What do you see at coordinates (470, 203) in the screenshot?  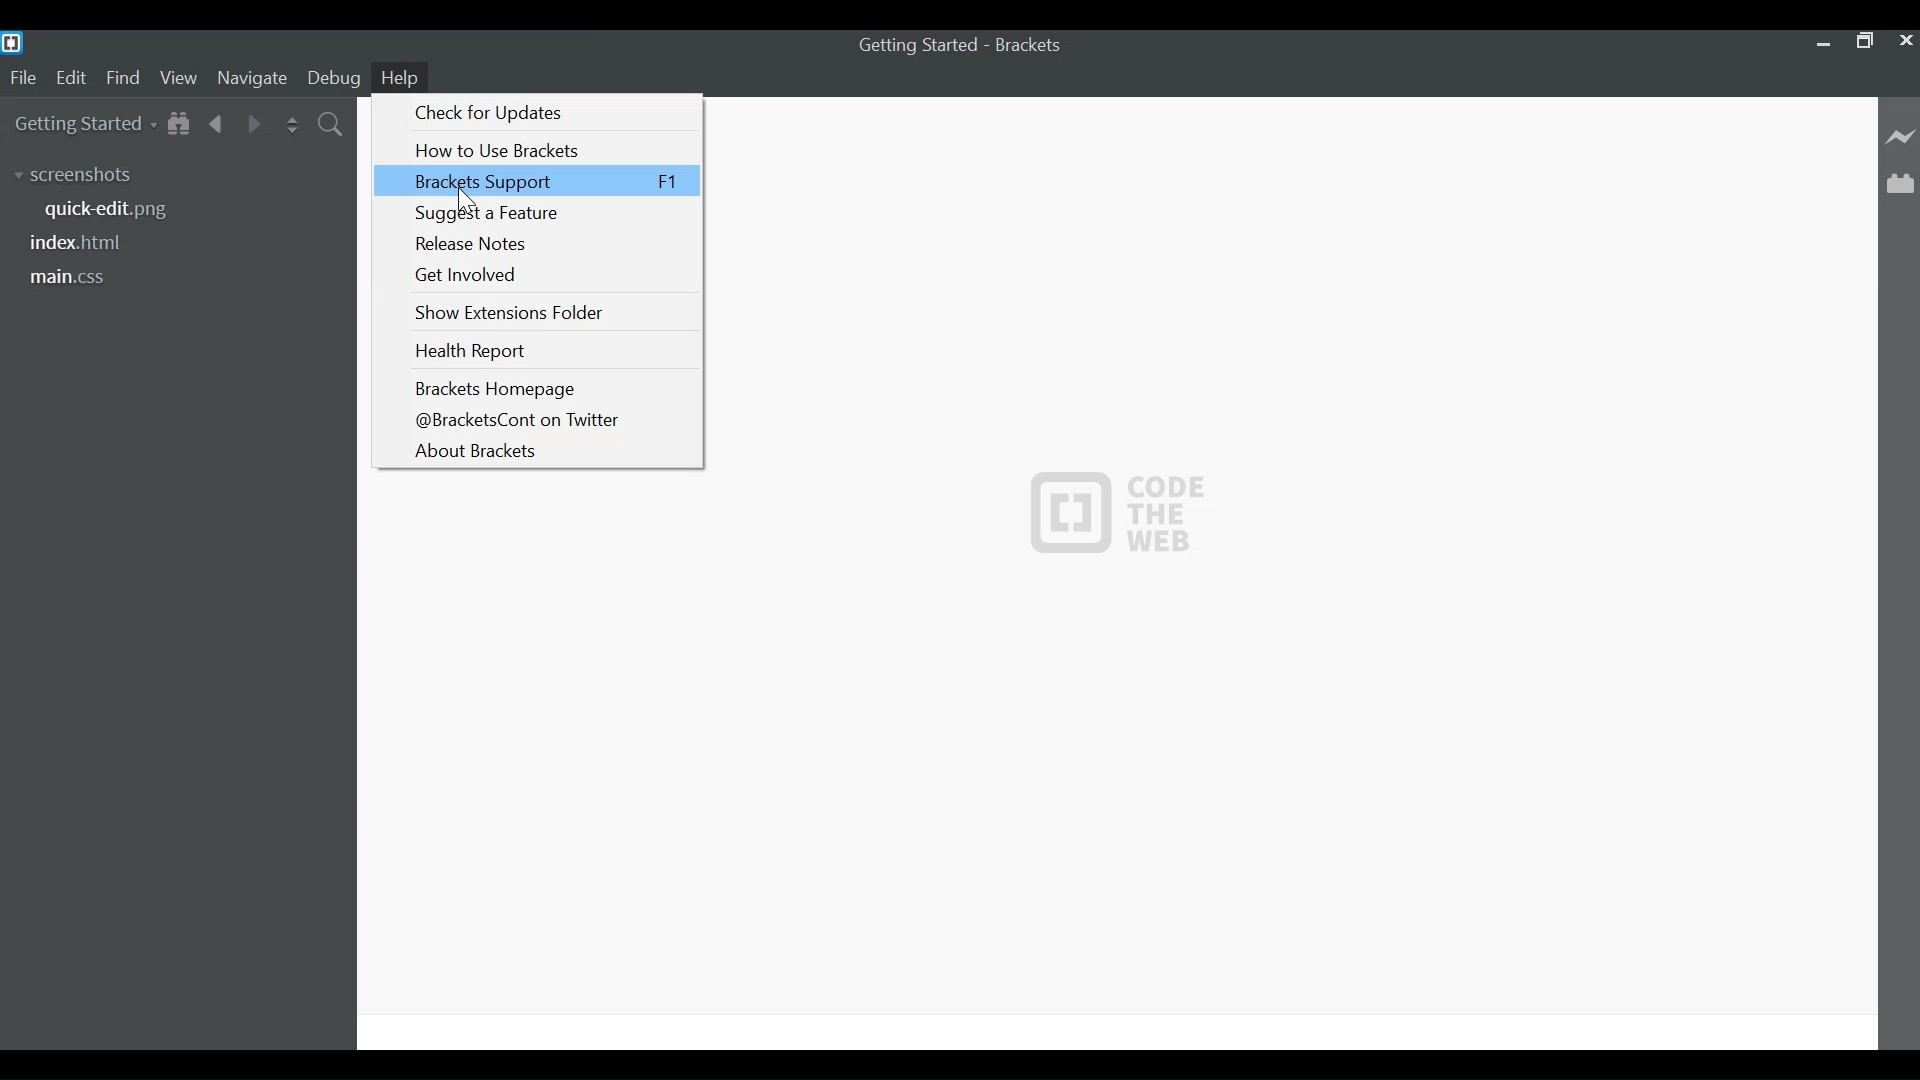 I see `Cursor` at bounding box center [470, 203].